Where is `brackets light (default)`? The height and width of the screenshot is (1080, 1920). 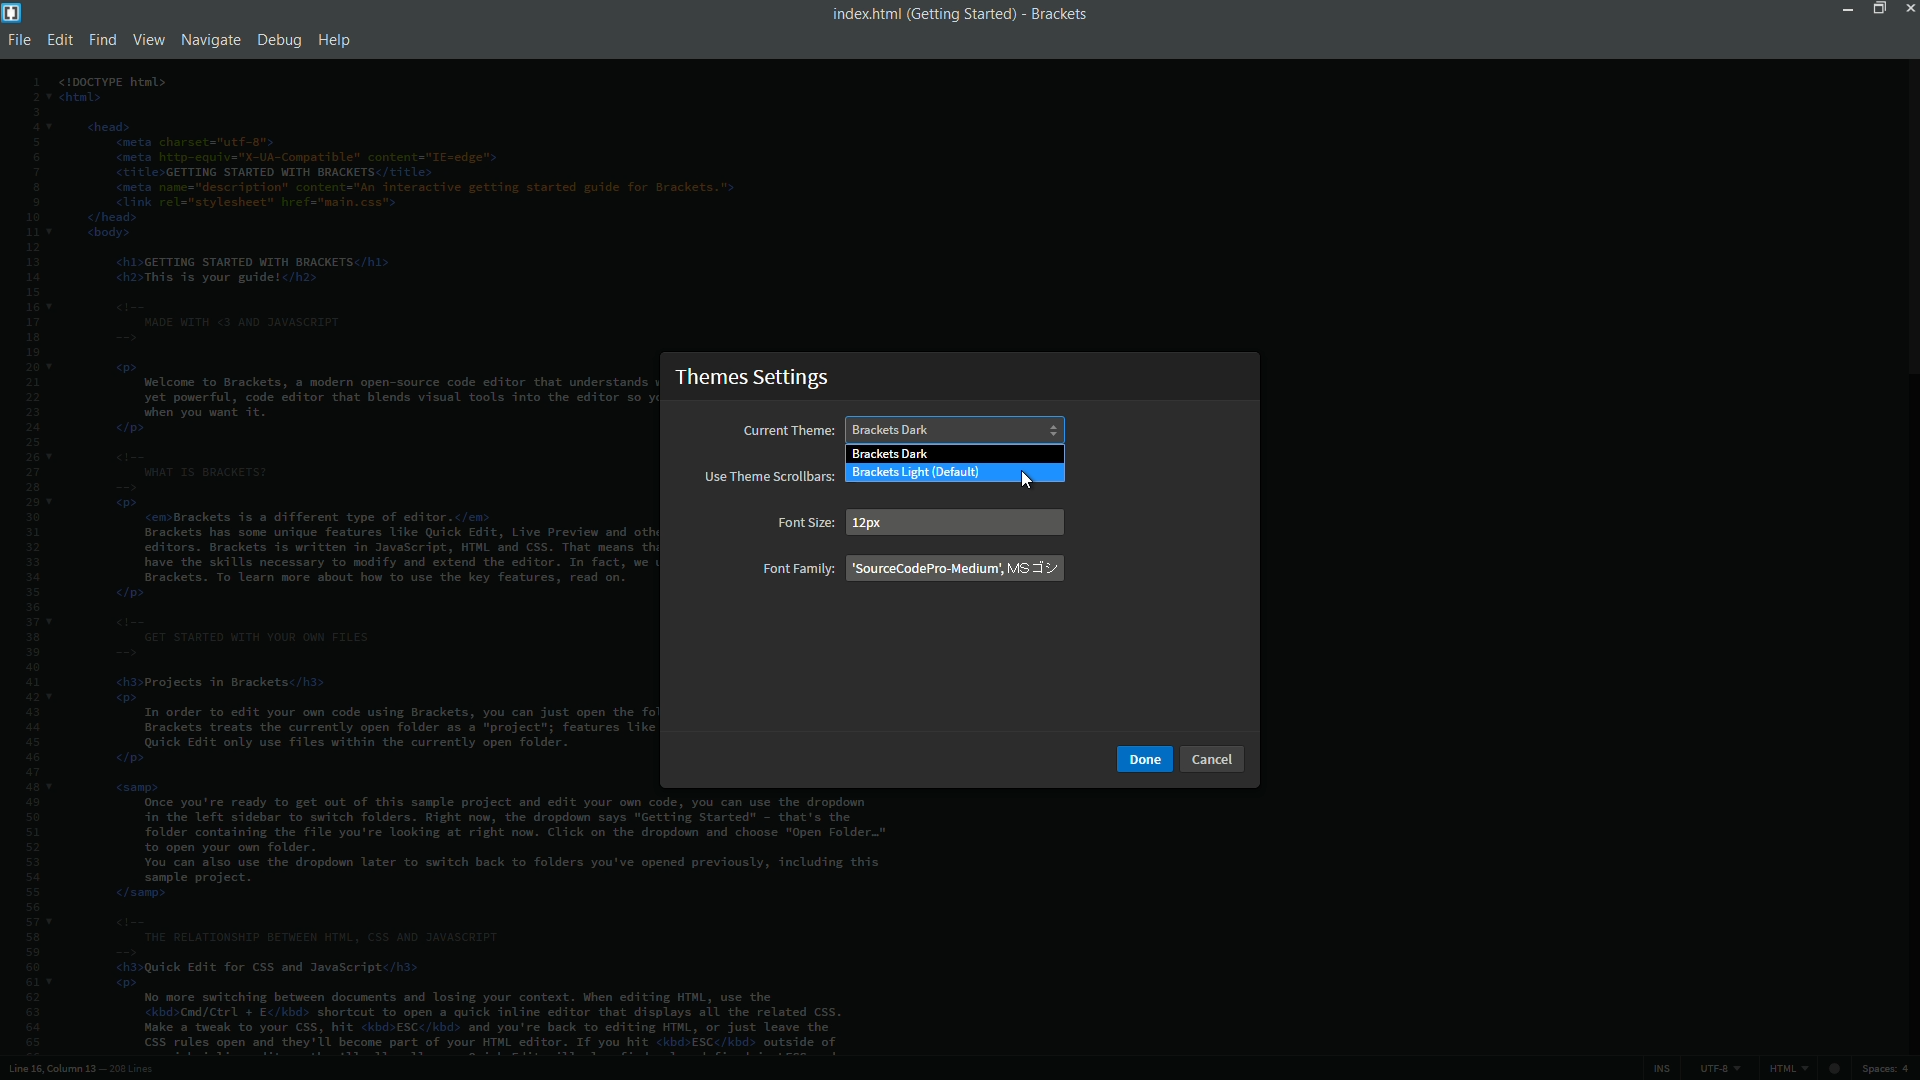
brackets light (default) is located at coordinates (913, 473).